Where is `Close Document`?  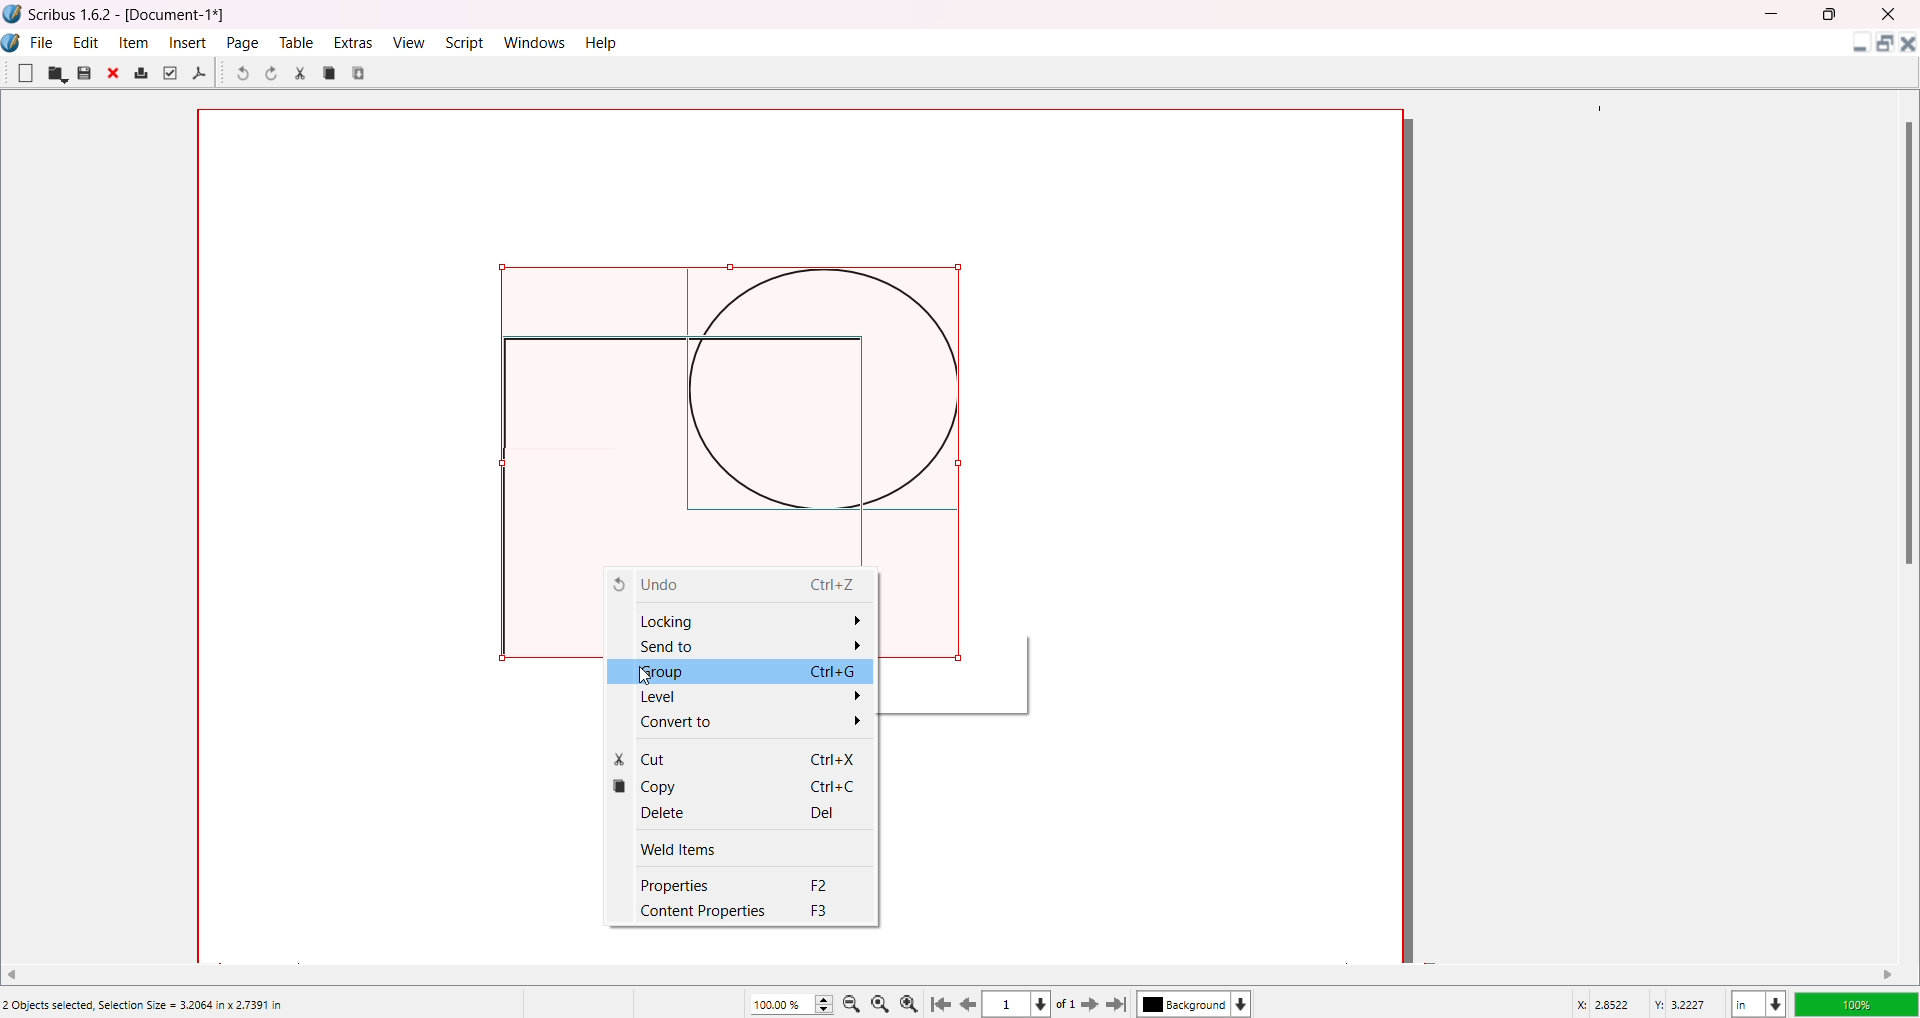
Close Document is located at coordinates (1908, 47).